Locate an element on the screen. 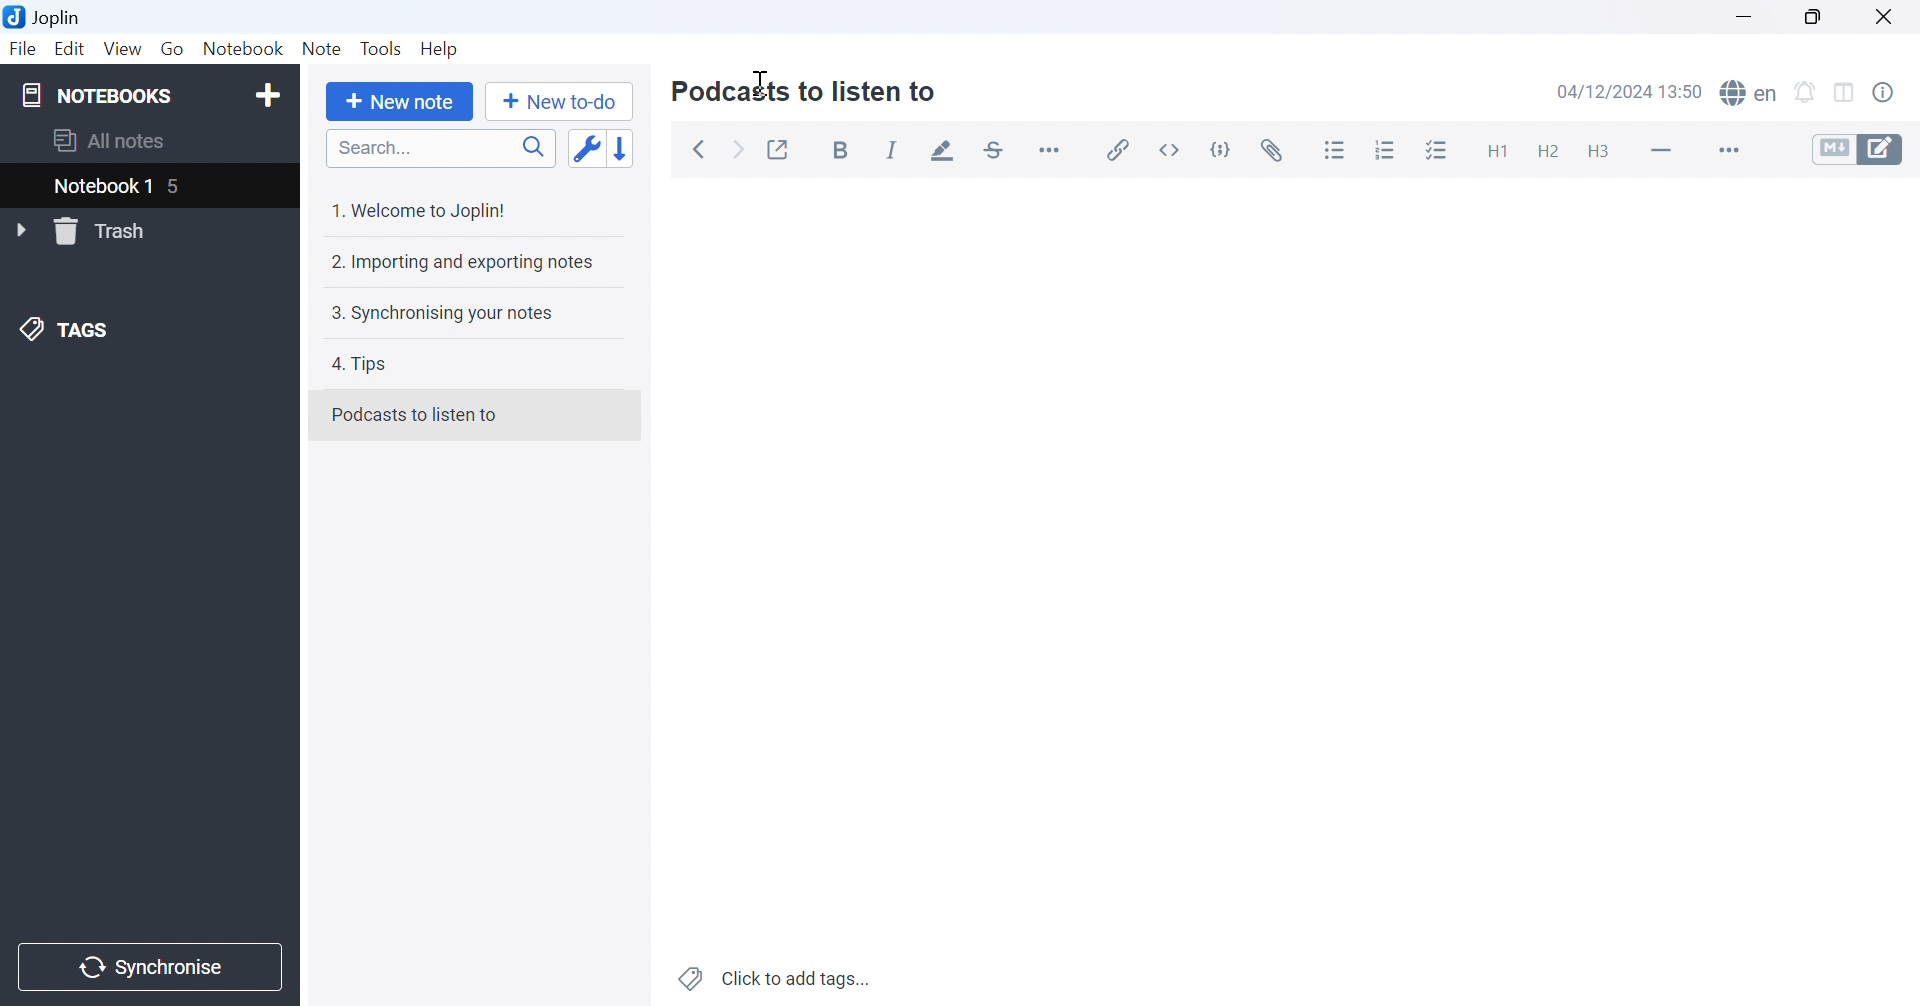 The width and height of the screenshot is (1920, 1006). 04/12/2024 13:49 is located at coordinates (1630, 92).